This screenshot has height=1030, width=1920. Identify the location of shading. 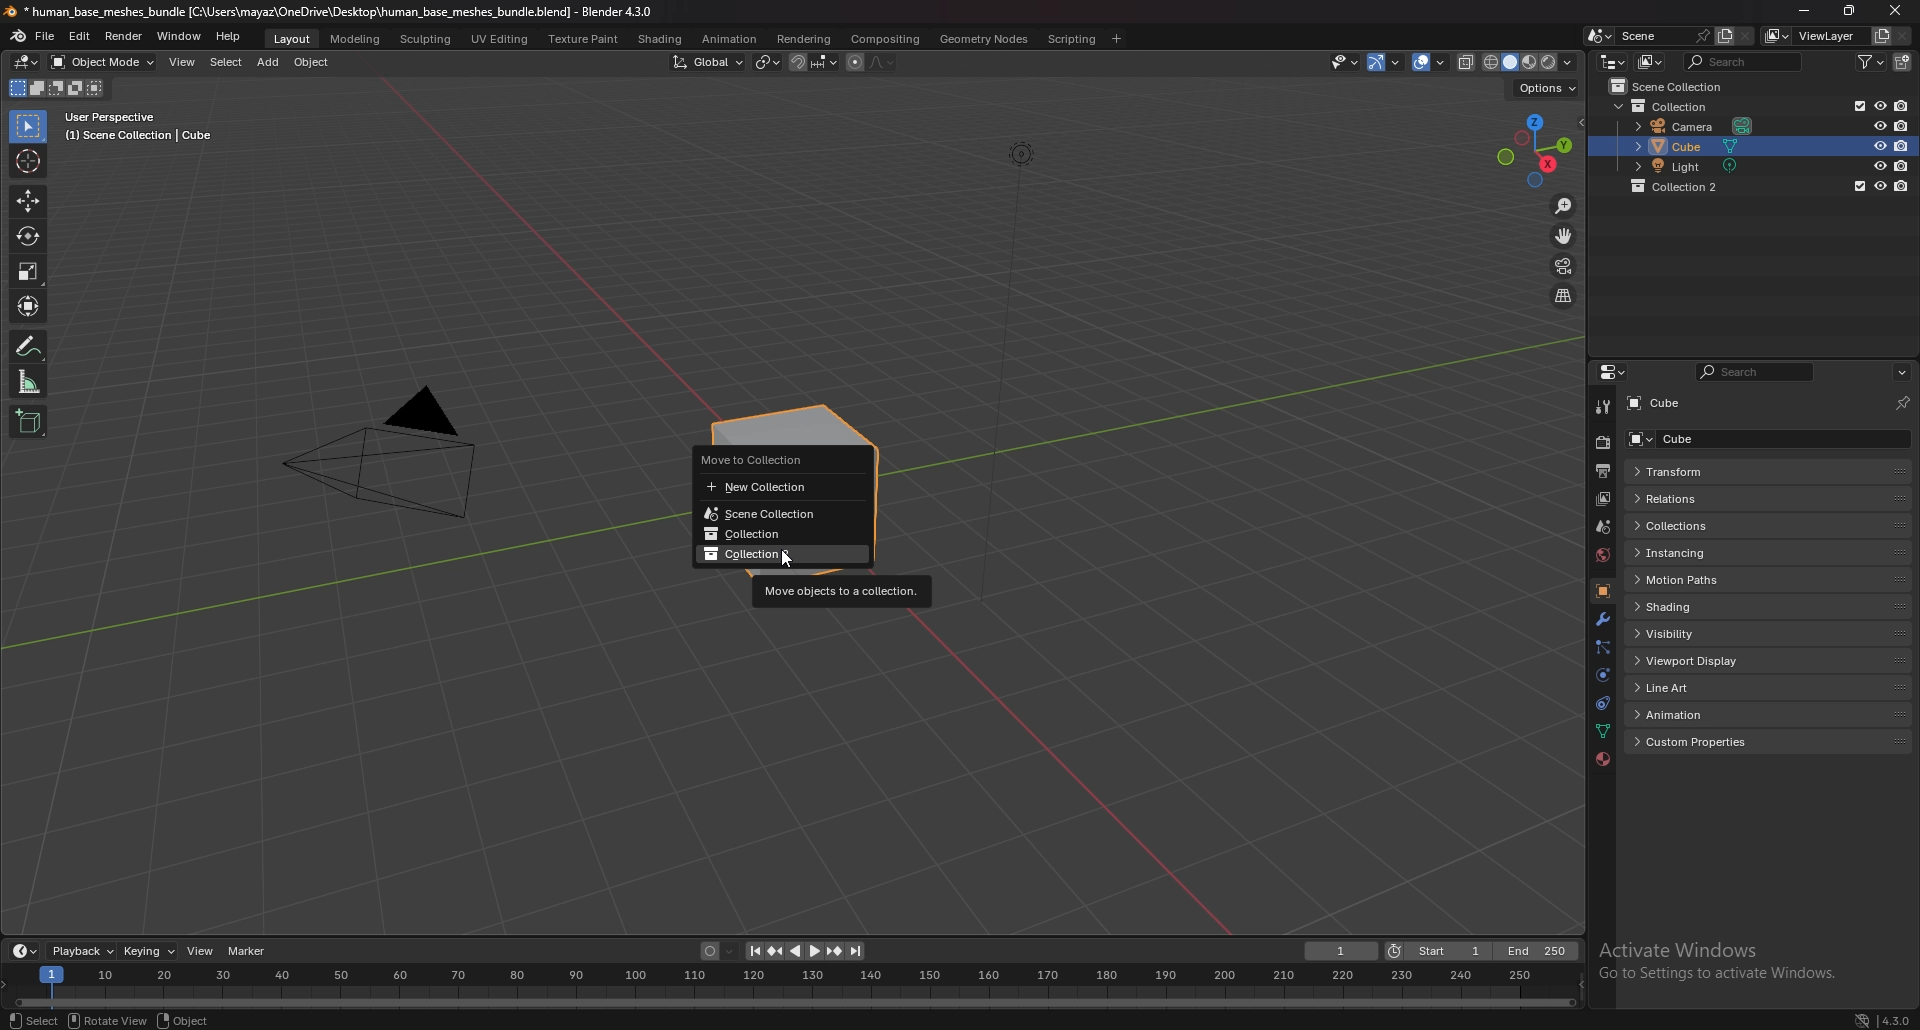
(1568, 61).